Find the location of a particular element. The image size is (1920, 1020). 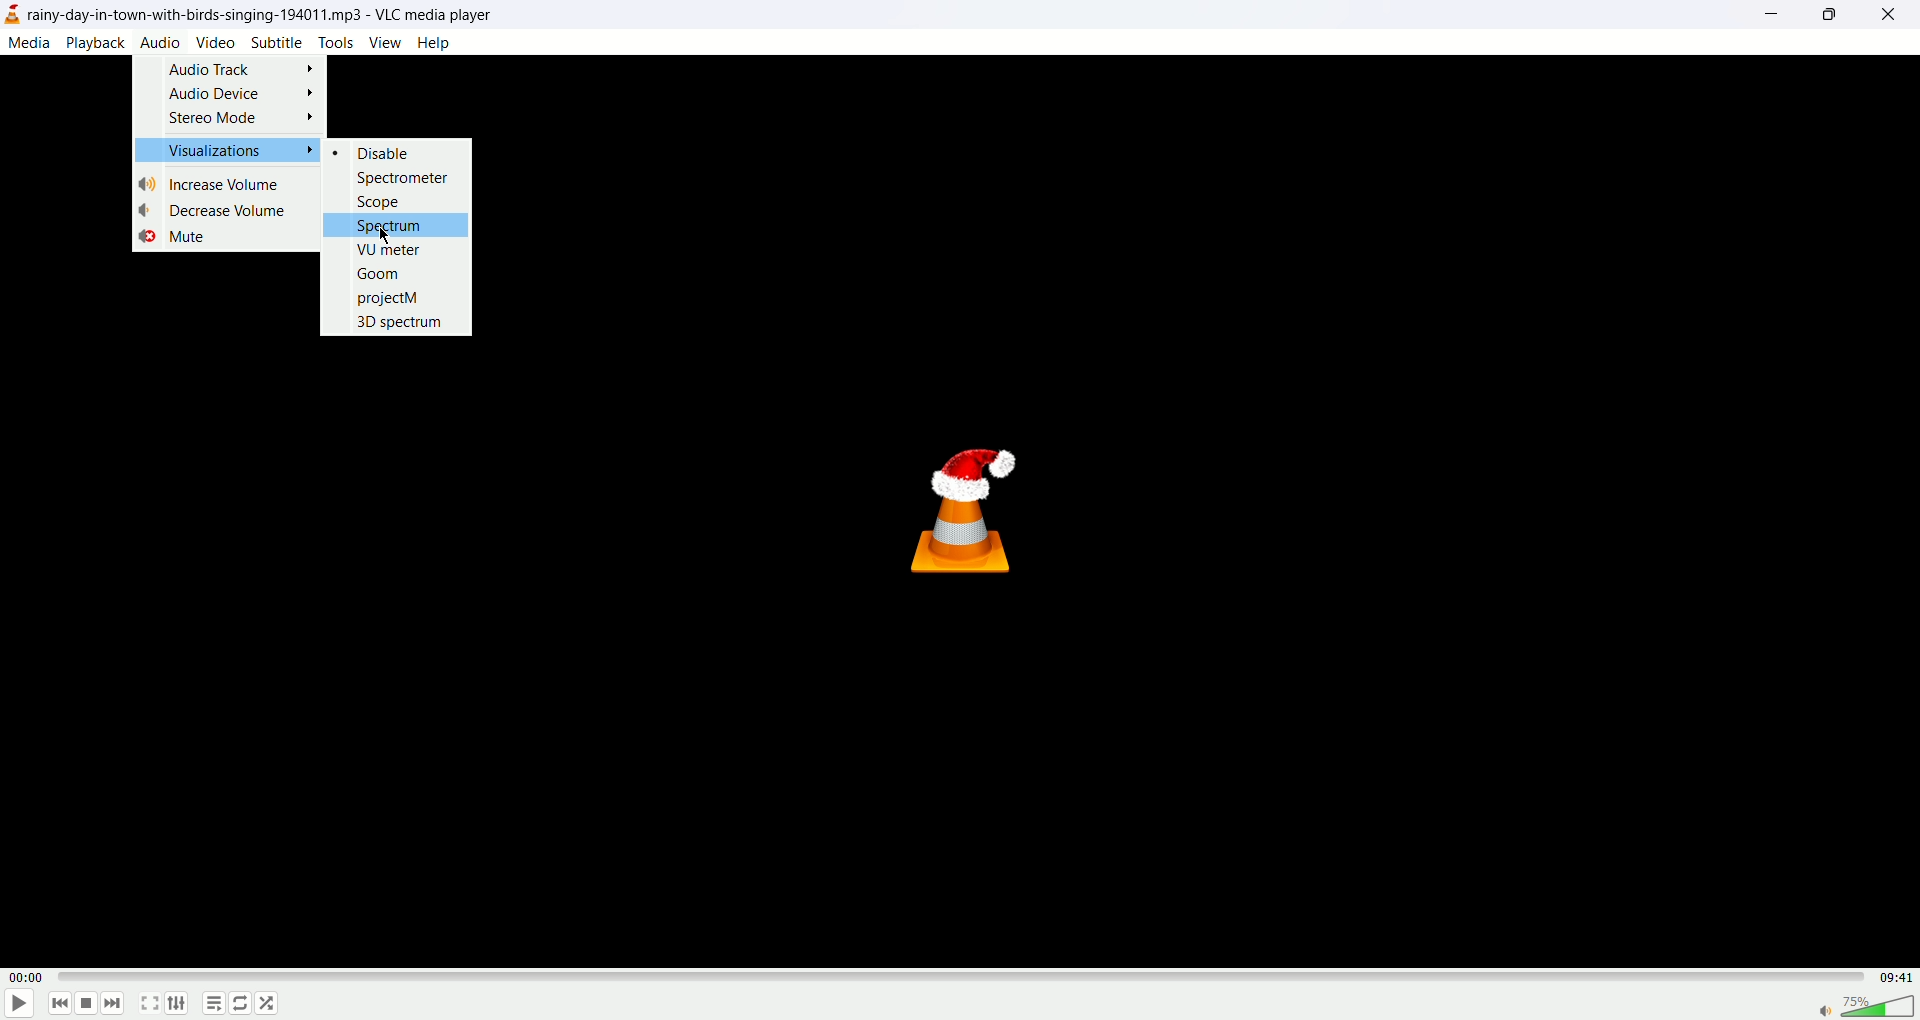

subtitle is located at coordinates (277, 44).